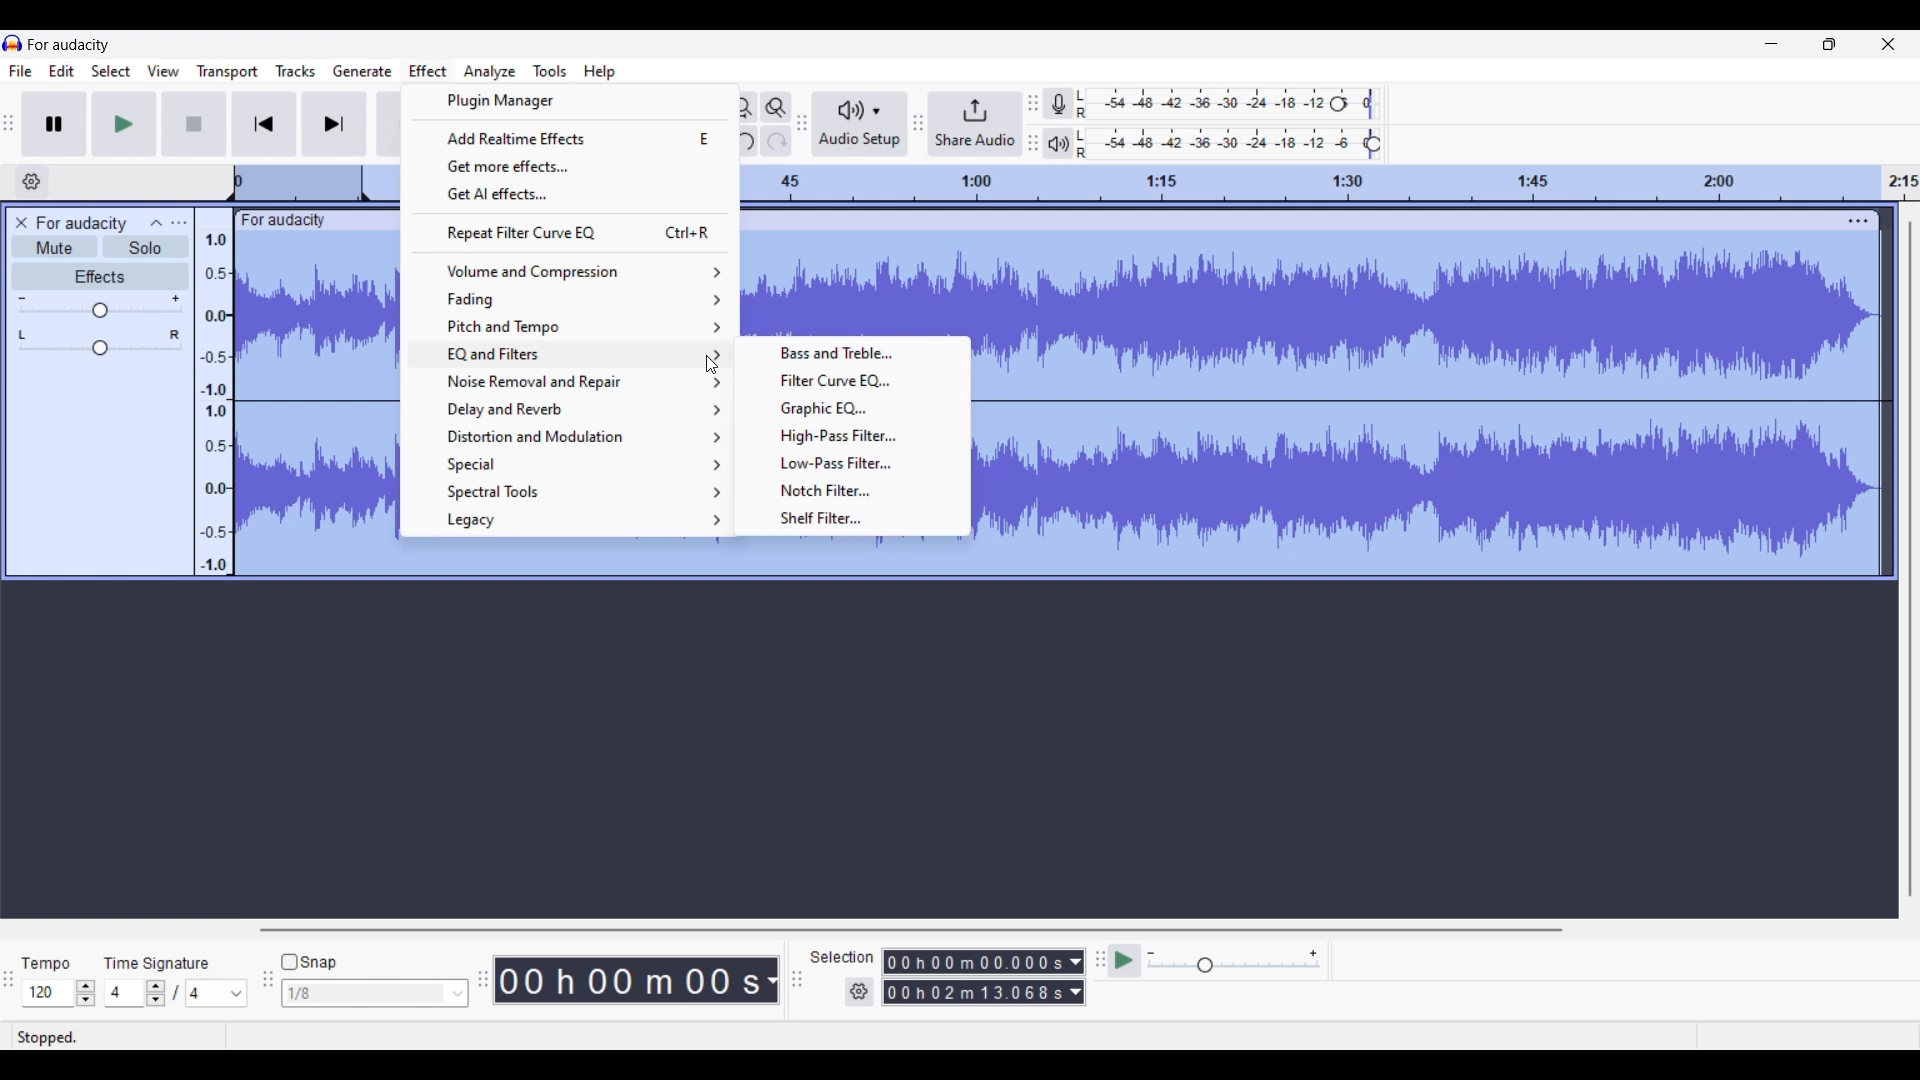 The width and height of the screenshot is (1920, 1080). I want to click on Max. time signature options, so click(217, 994).